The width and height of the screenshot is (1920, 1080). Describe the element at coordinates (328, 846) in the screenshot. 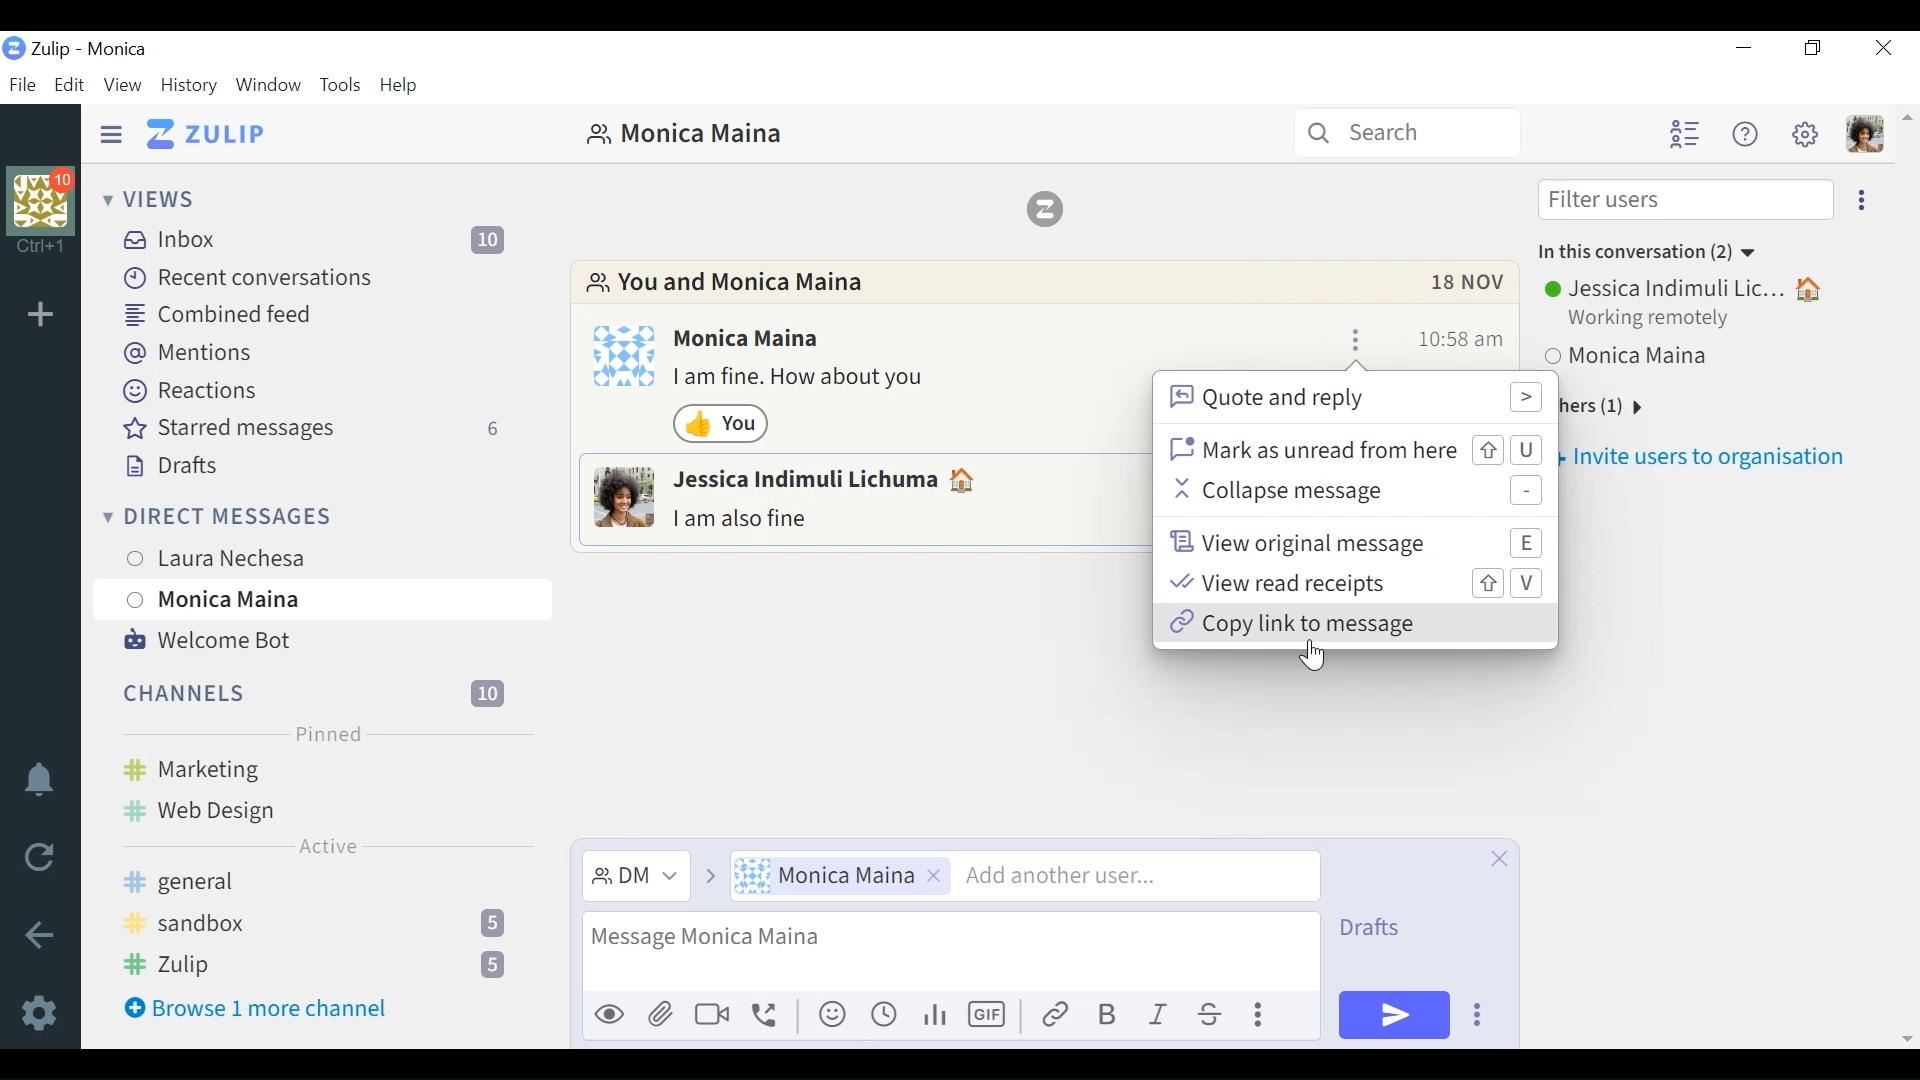

I see `Active` at that location.